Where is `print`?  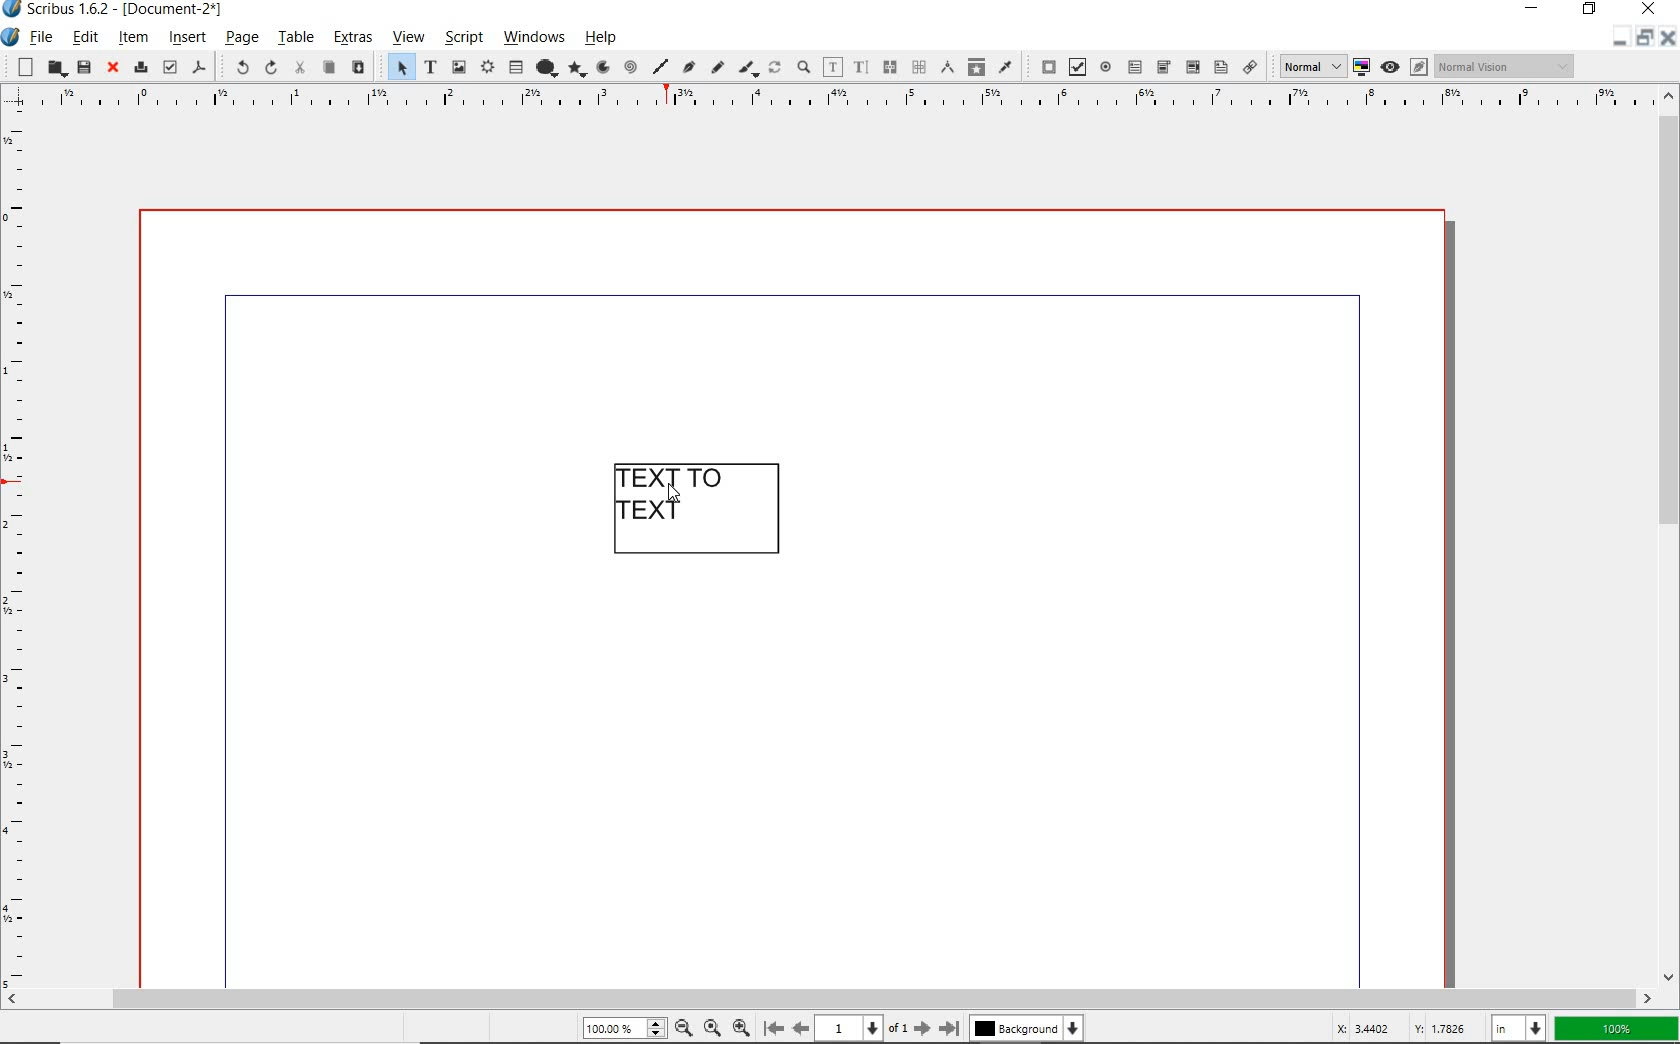
print is located at coordinates (139, 68).